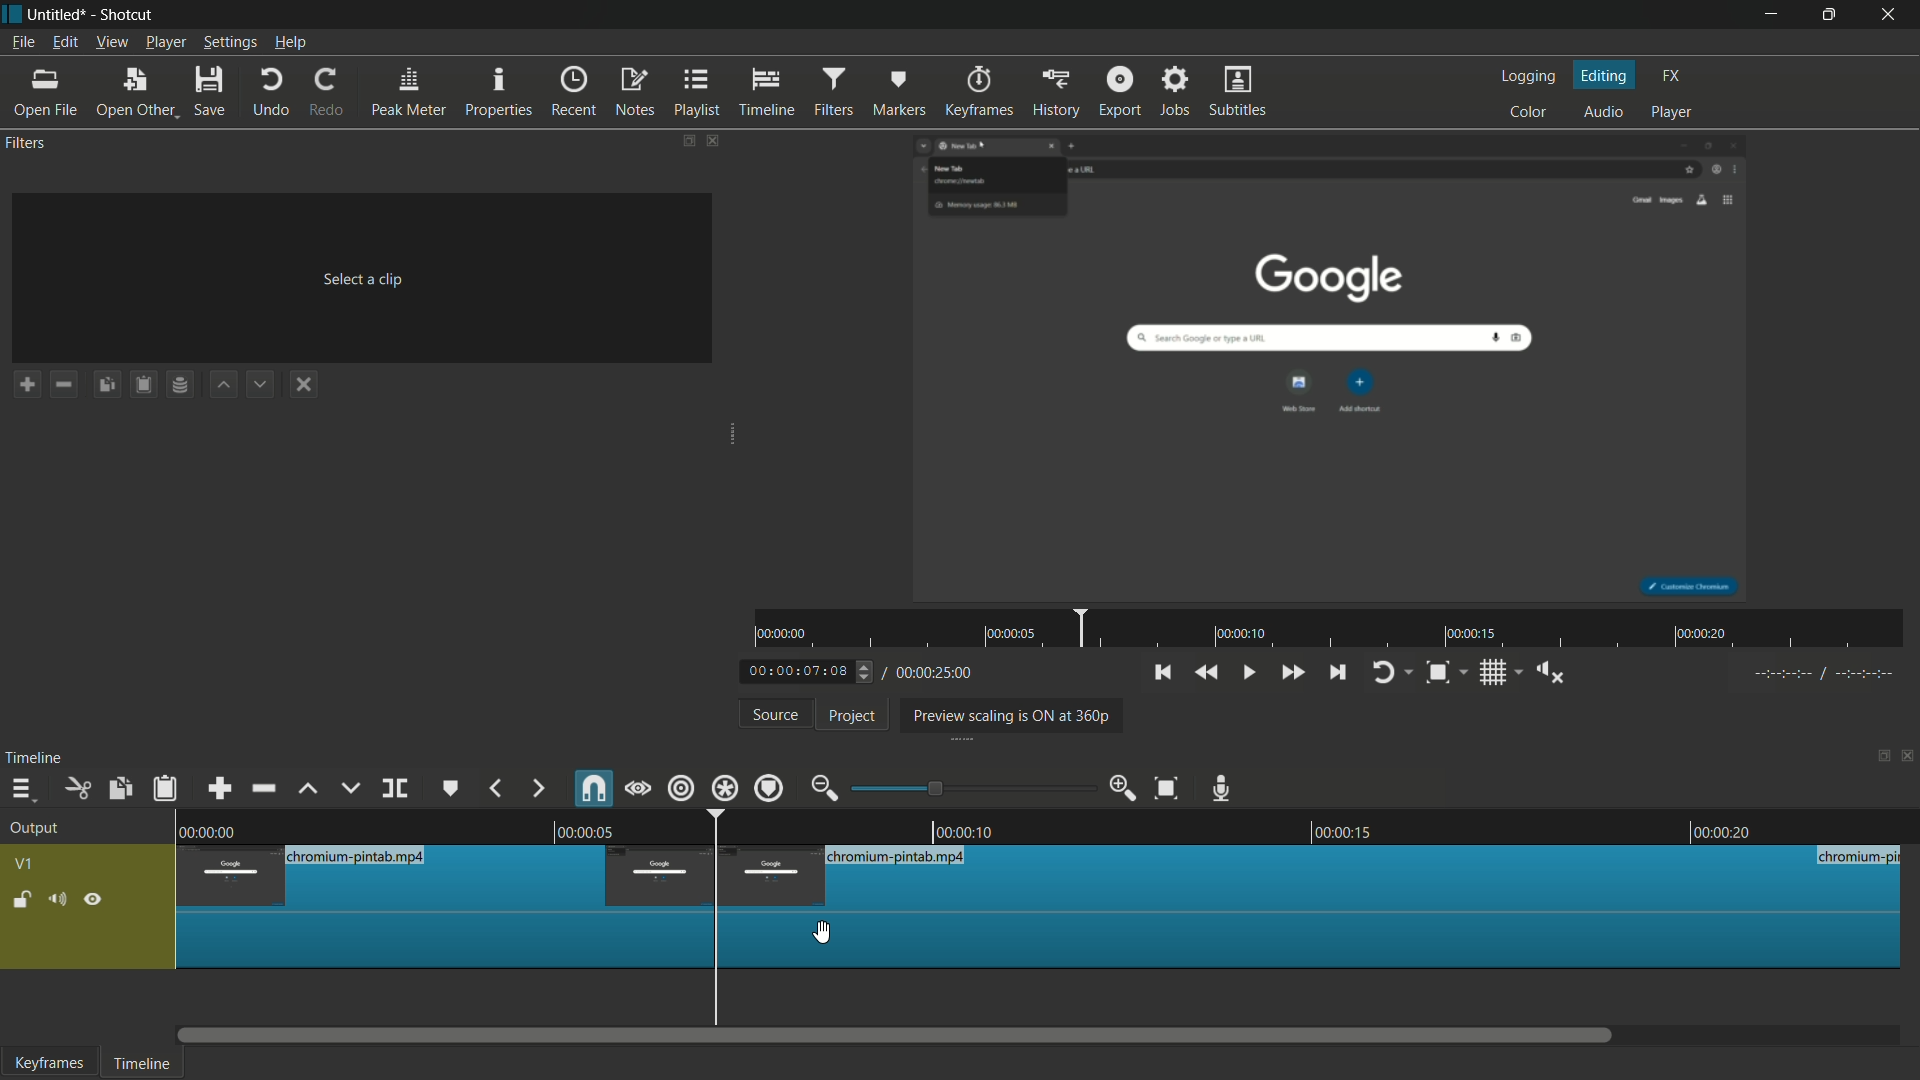  Describe the element at coordinates (125, 14) in the screenshot. I see `app name` at that location.